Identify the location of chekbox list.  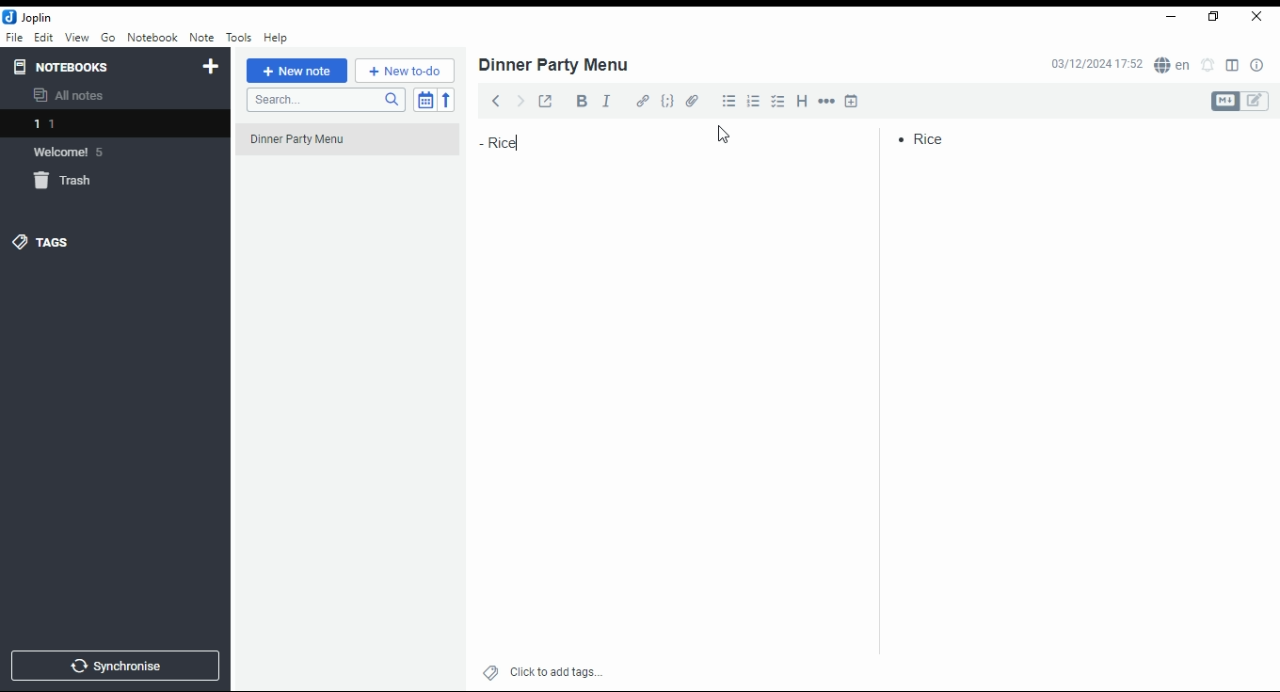
(779, 101).